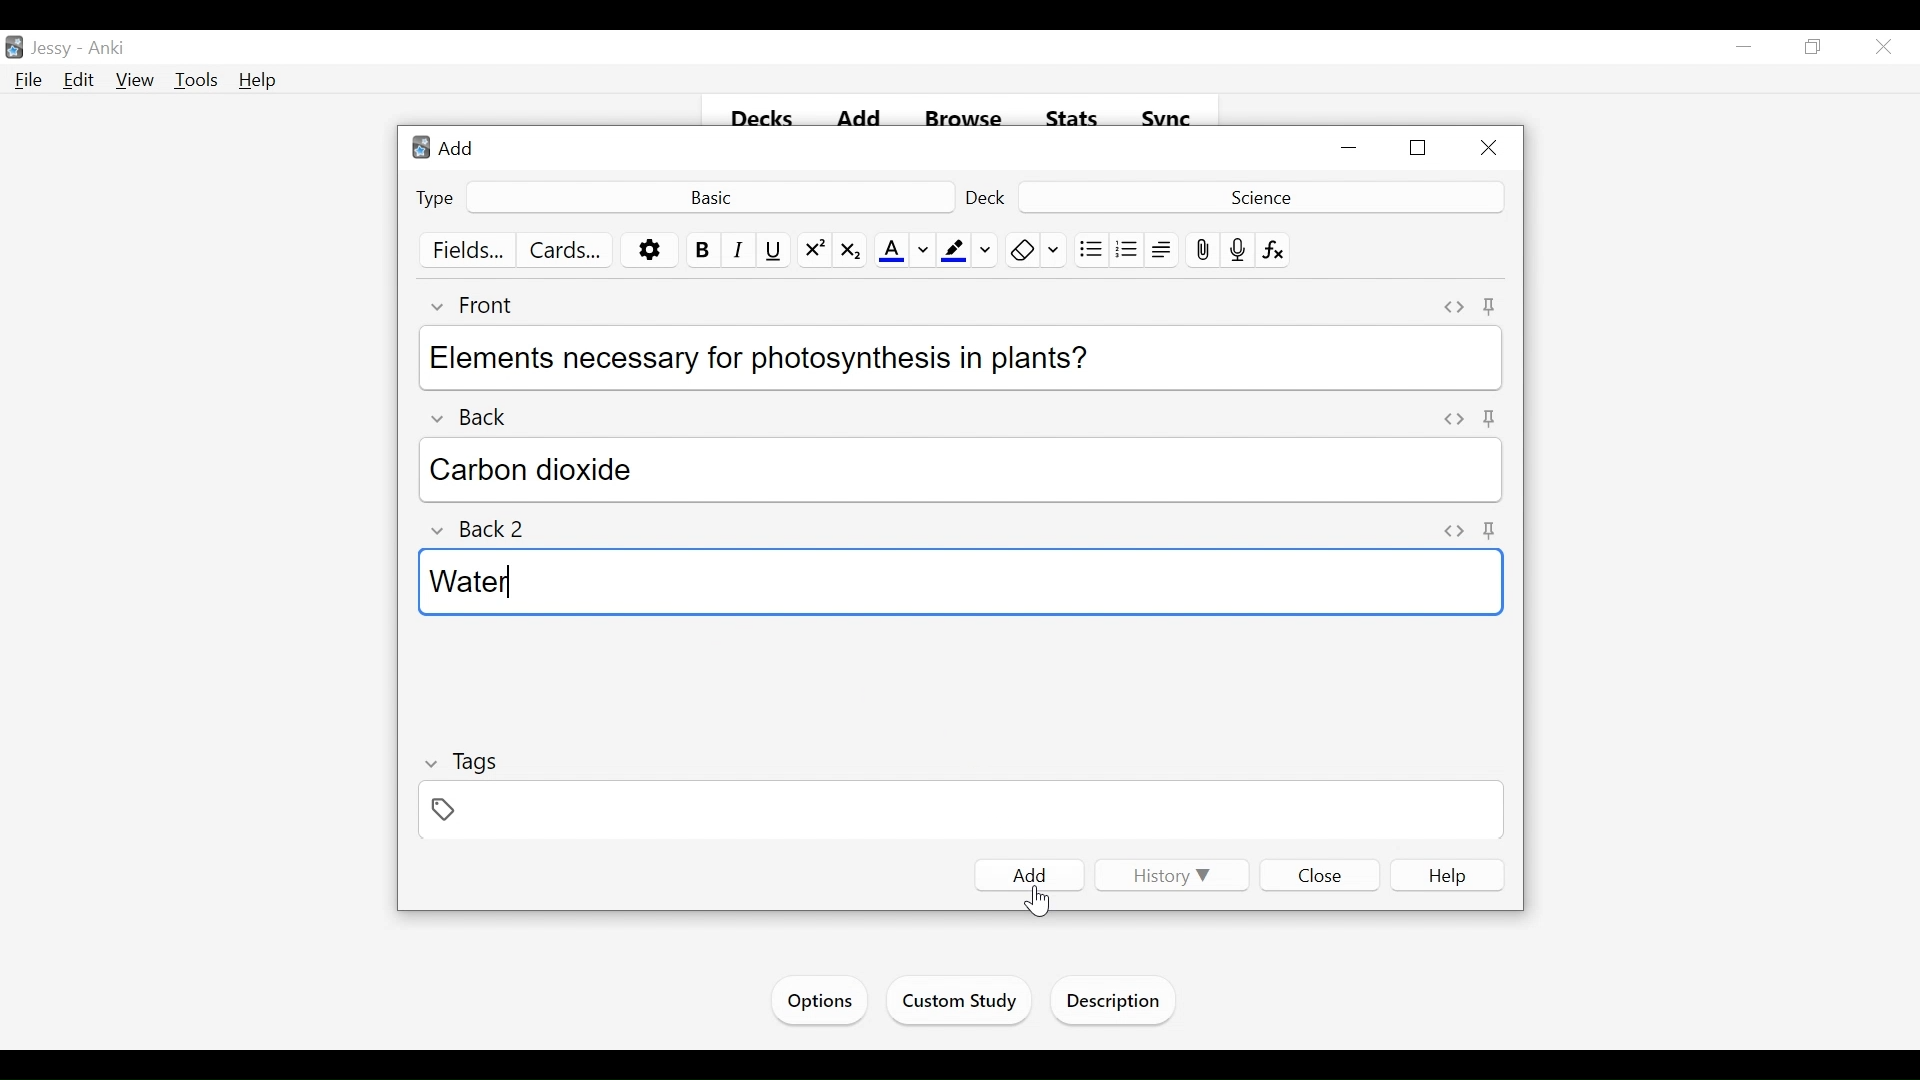  Describe the element at coordinates (955, 355) in the screenshot. I see `Elements necessary for photosynthesis in plants?` at that location.